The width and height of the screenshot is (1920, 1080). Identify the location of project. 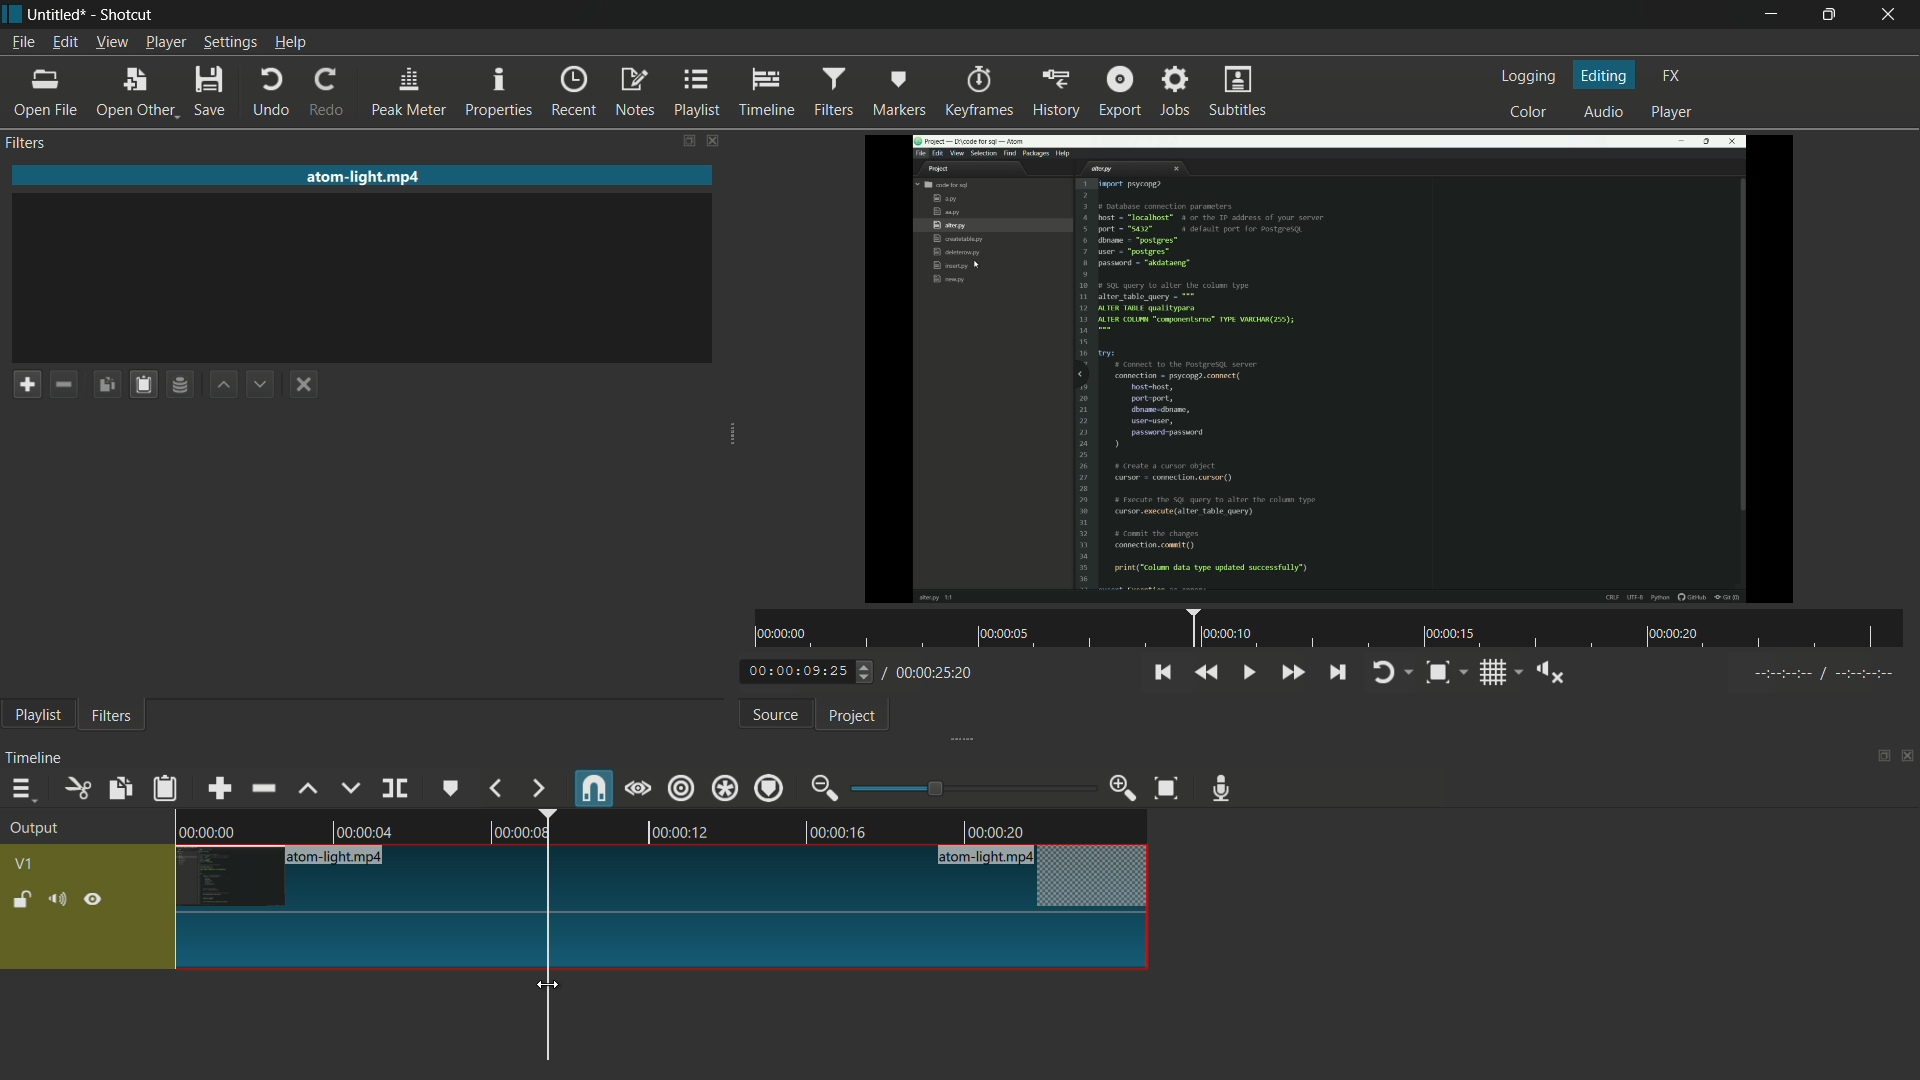
(854, 717).